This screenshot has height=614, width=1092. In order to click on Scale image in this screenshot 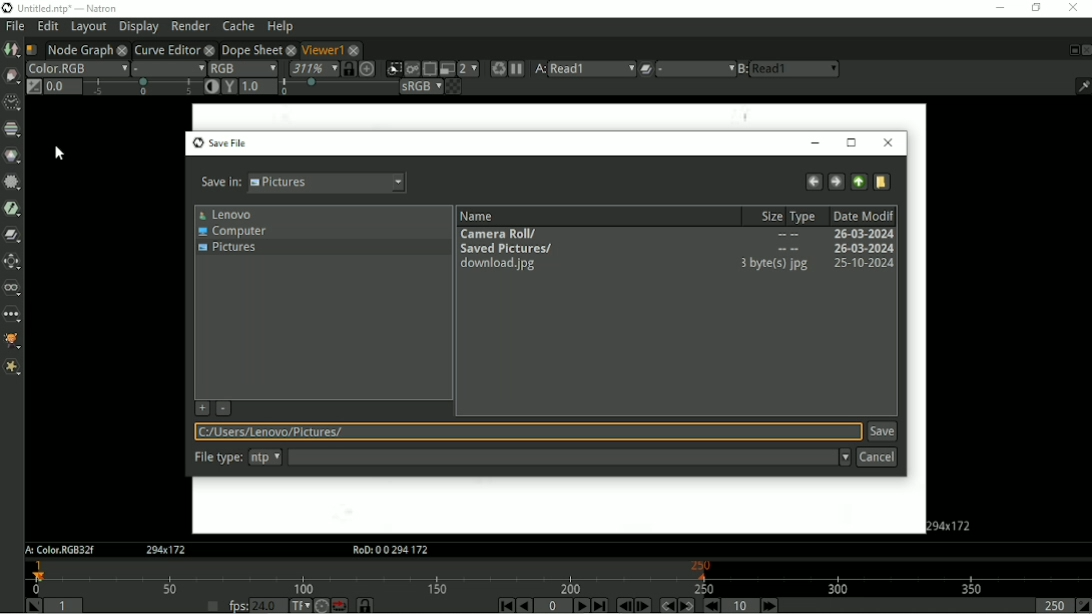, I will do `click(367, 70)`.